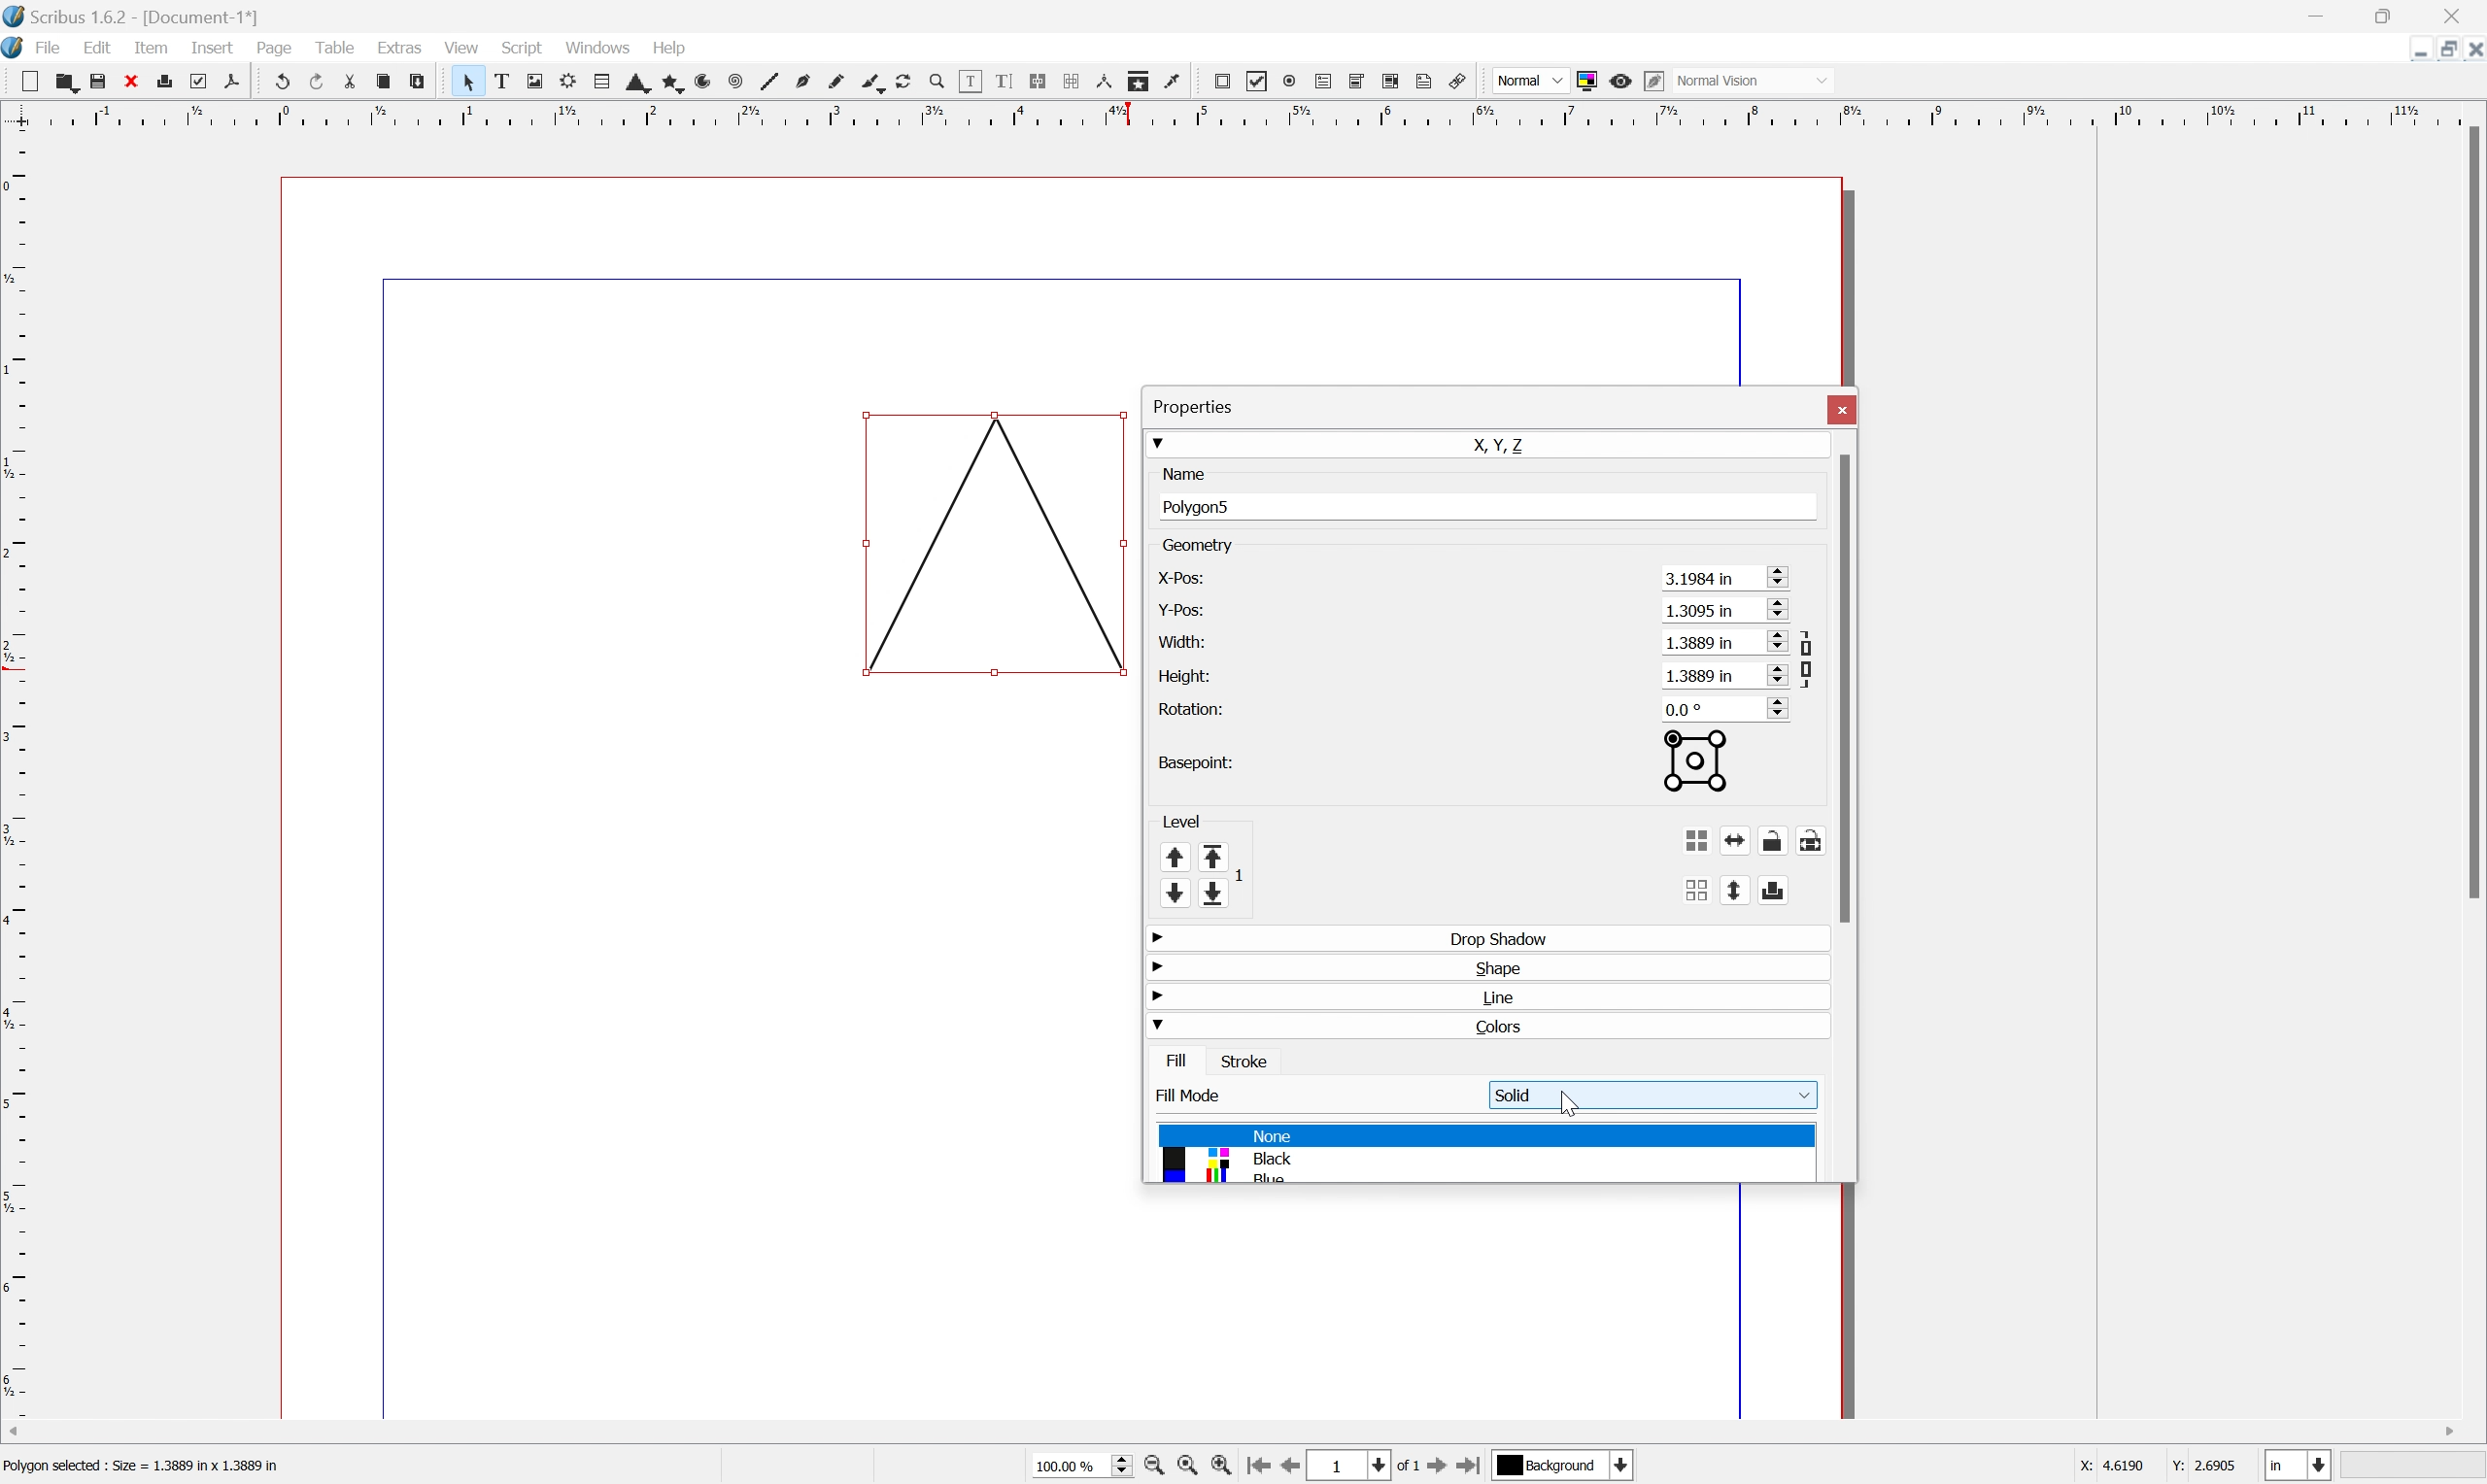 Image resolution: width=2487 pixels, height=1484 pixels. I want to click on Rotation:, so click(1200, 709).